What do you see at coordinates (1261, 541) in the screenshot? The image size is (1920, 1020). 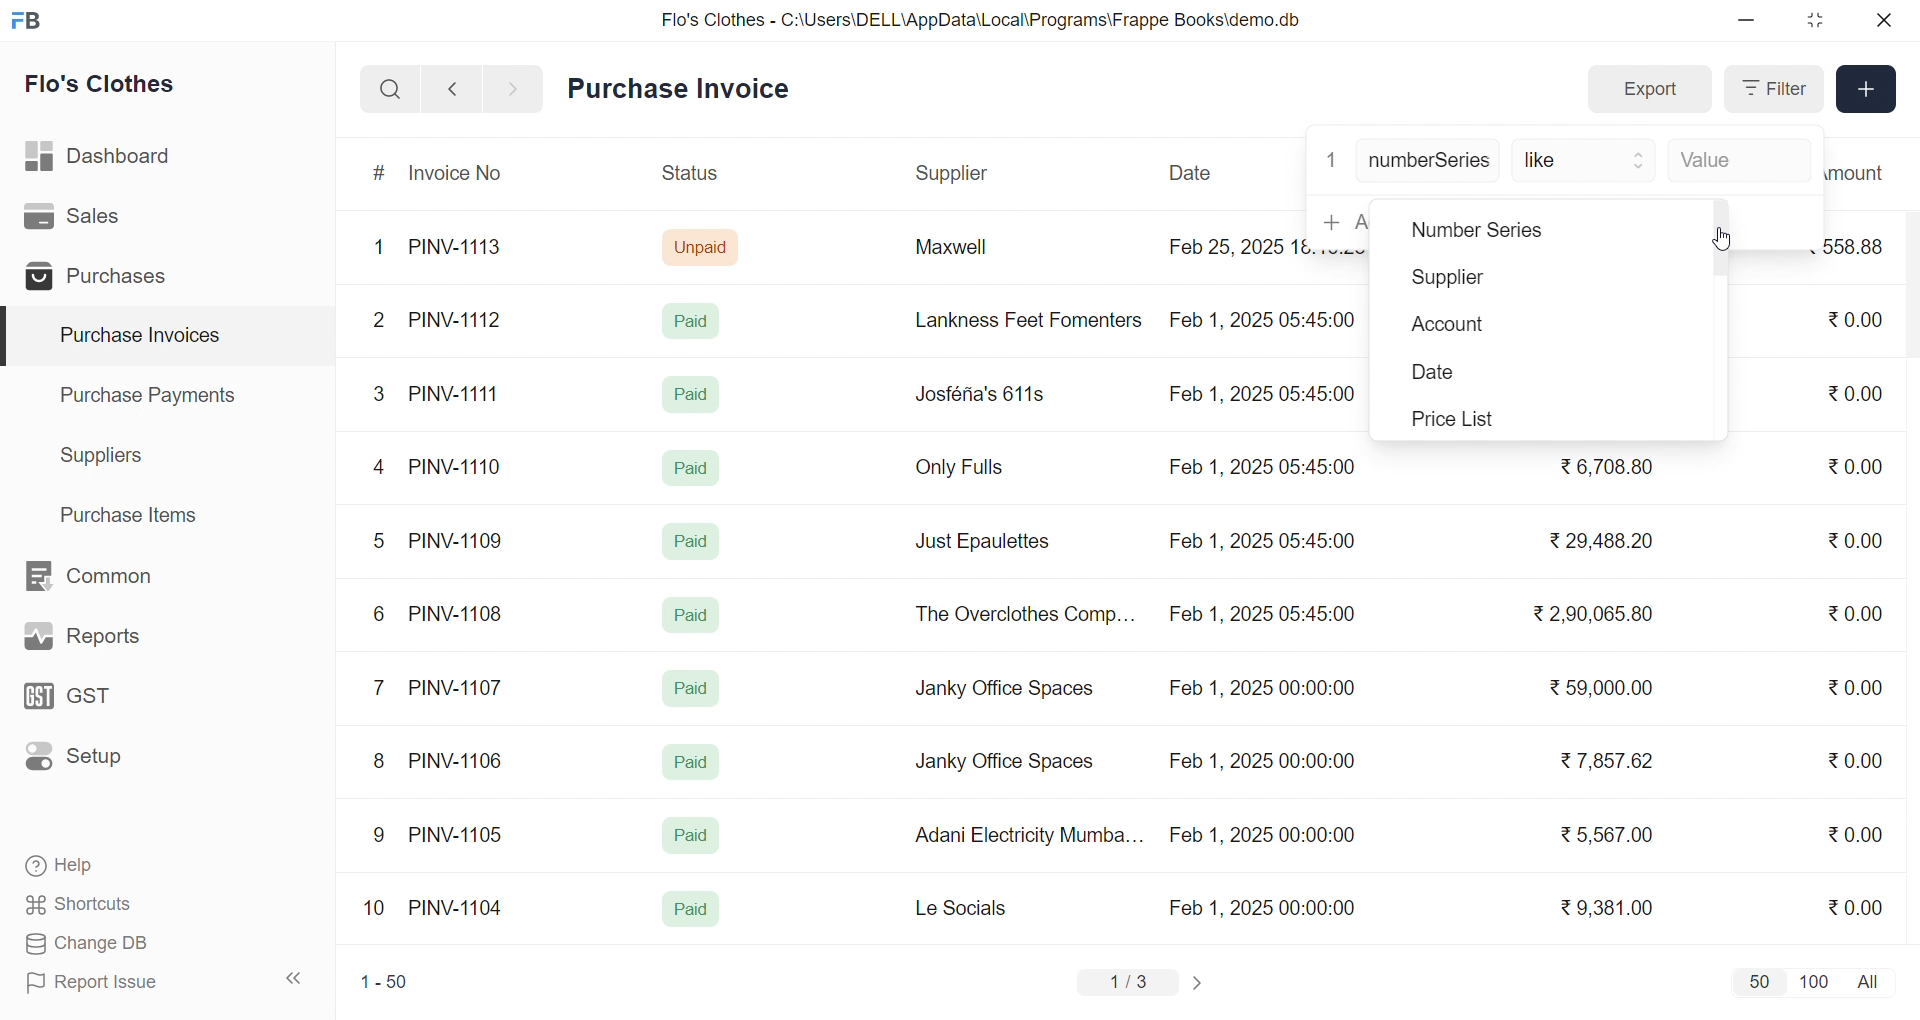 I see `Feb 1, 2025 05:45:00` at bounding box center [1261, 541].